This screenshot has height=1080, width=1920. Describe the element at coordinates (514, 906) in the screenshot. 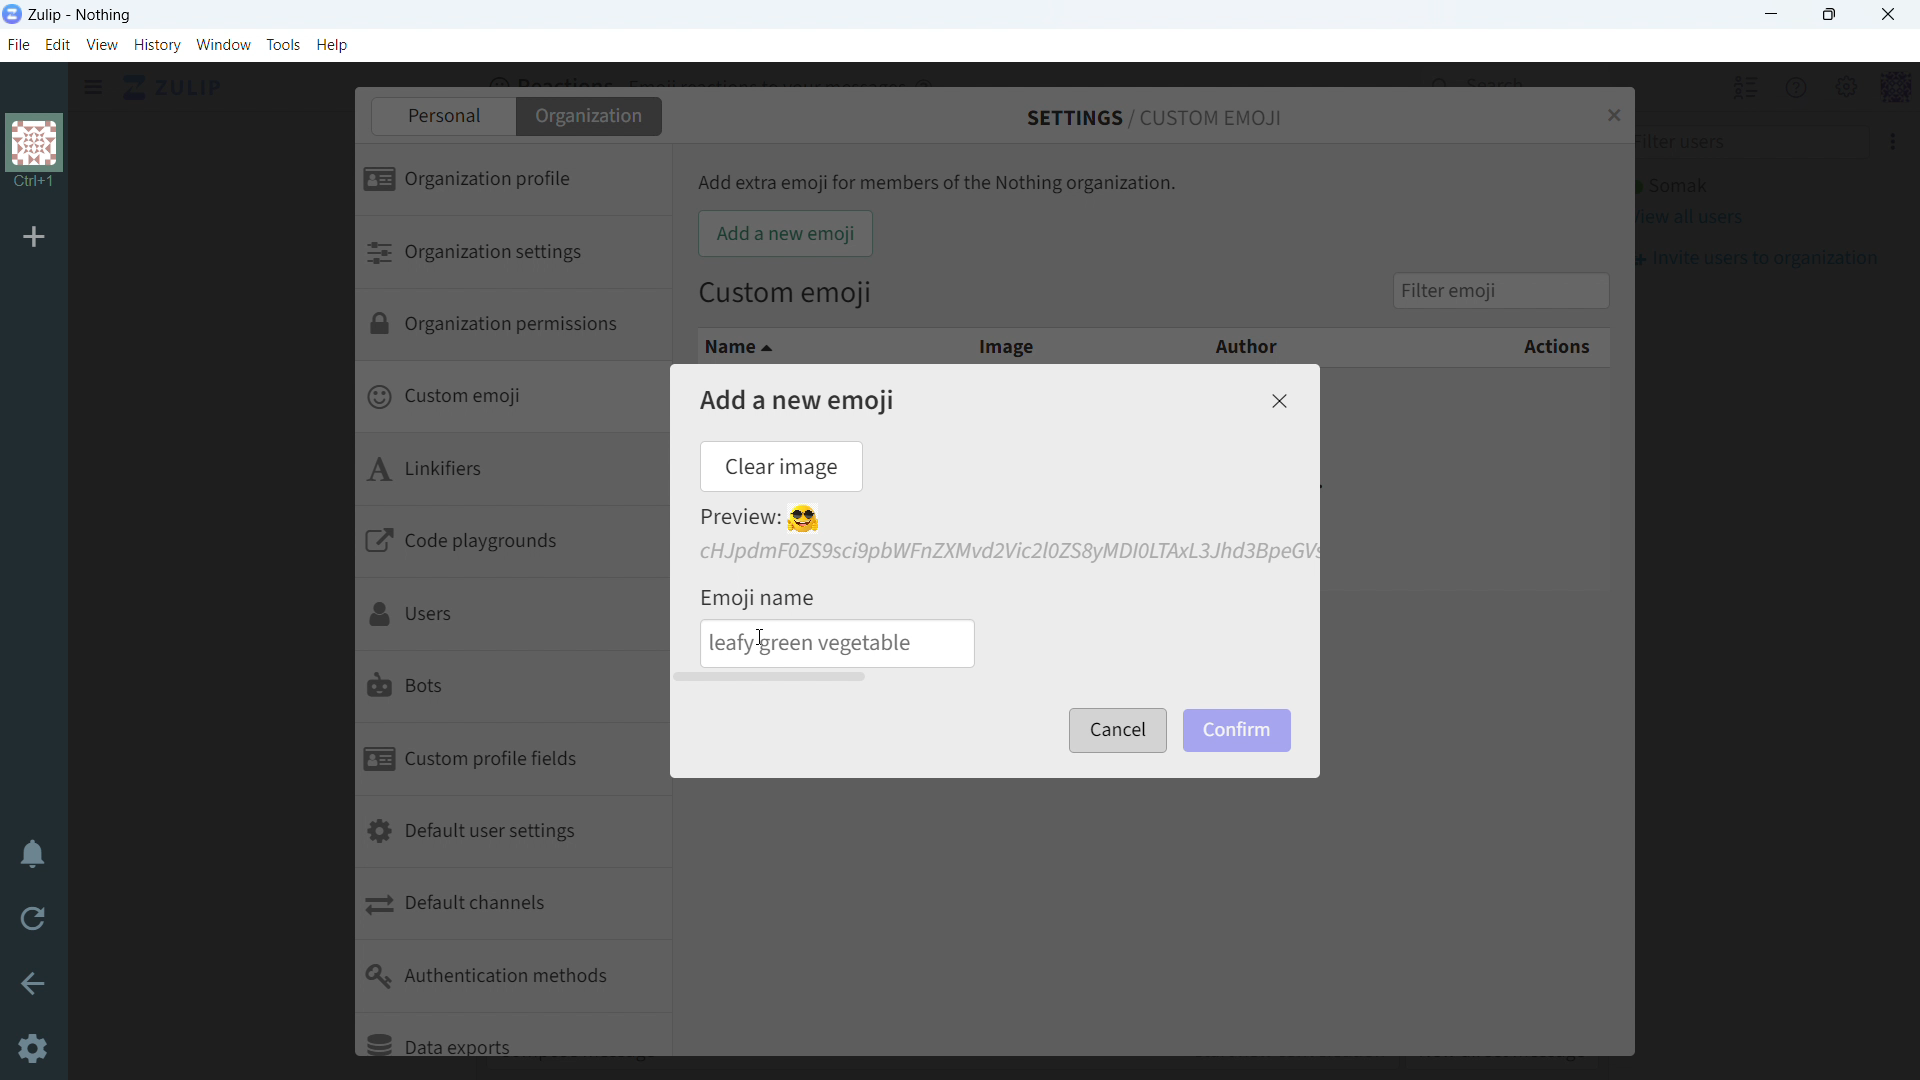

I see `default channels` at that location.